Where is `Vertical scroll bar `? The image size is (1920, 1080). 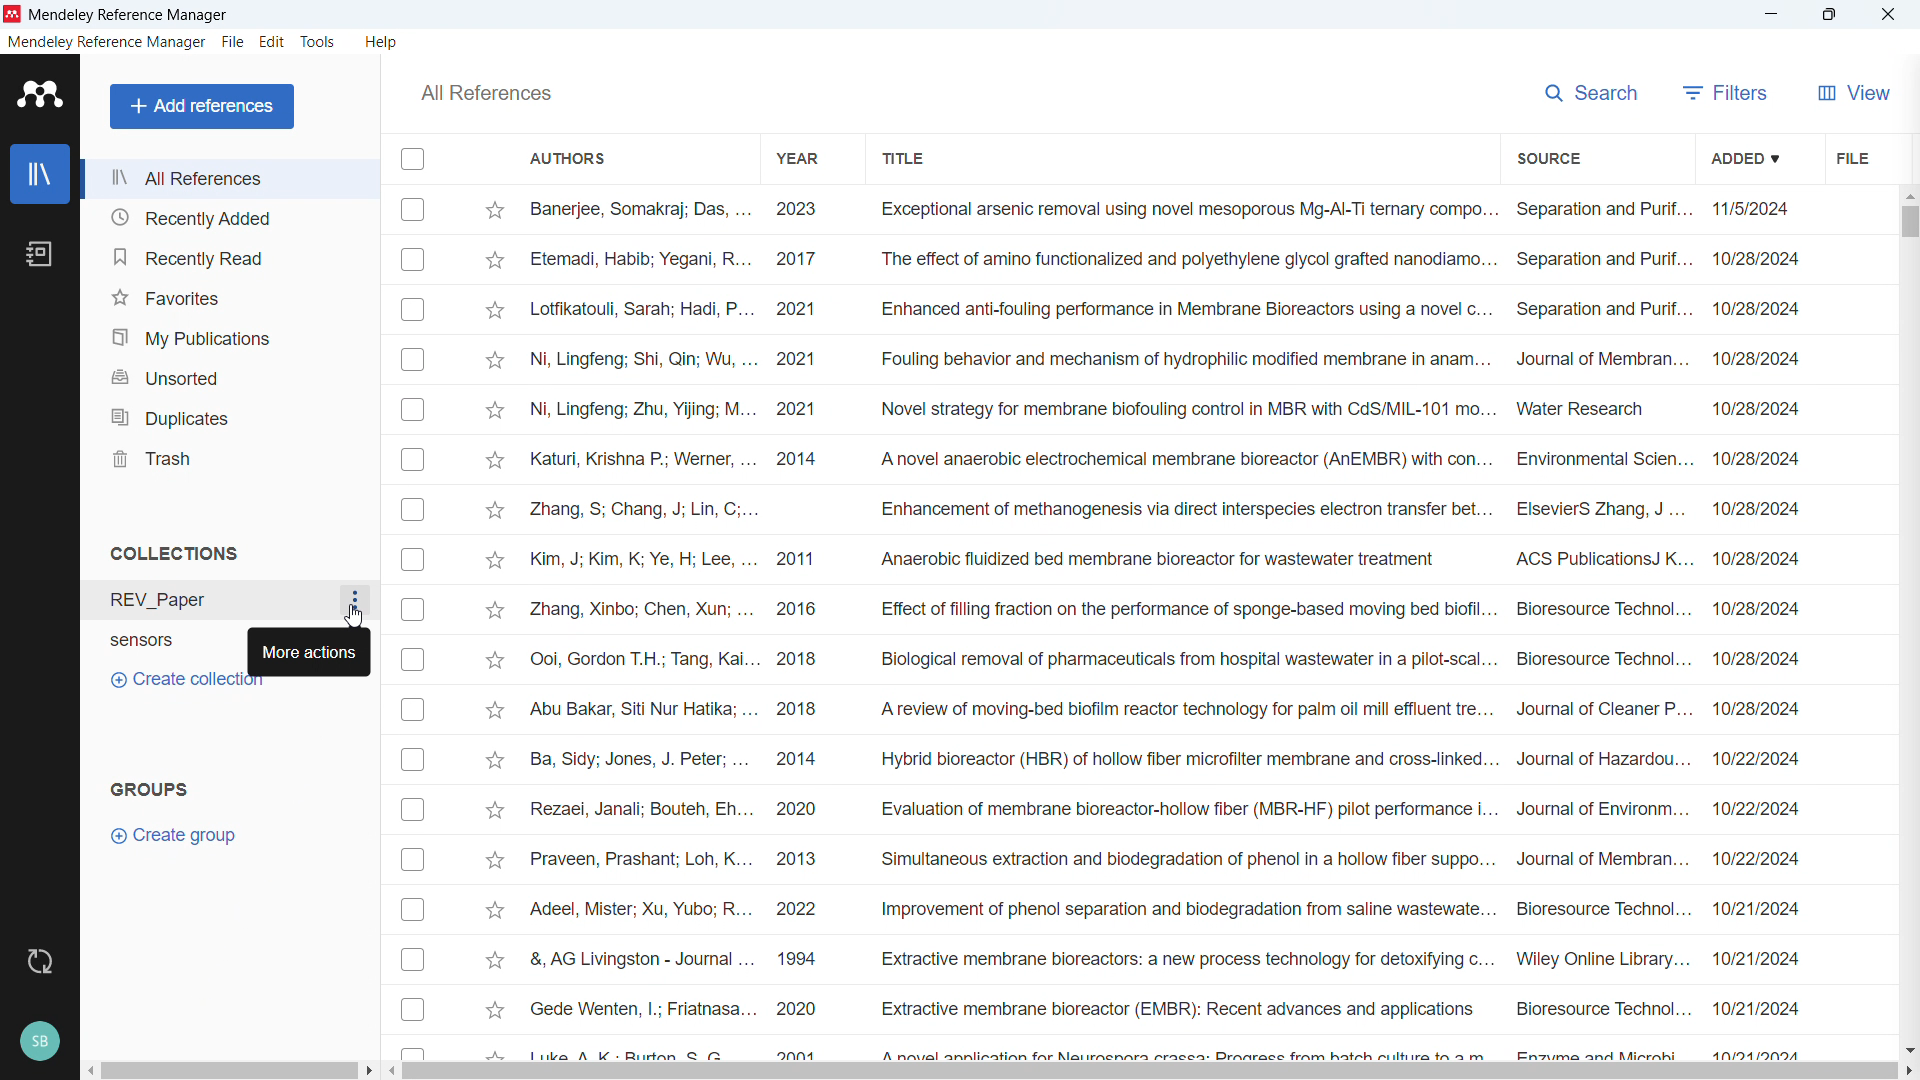 Vertical scroll bar  is located at coordinates (1906, 220).